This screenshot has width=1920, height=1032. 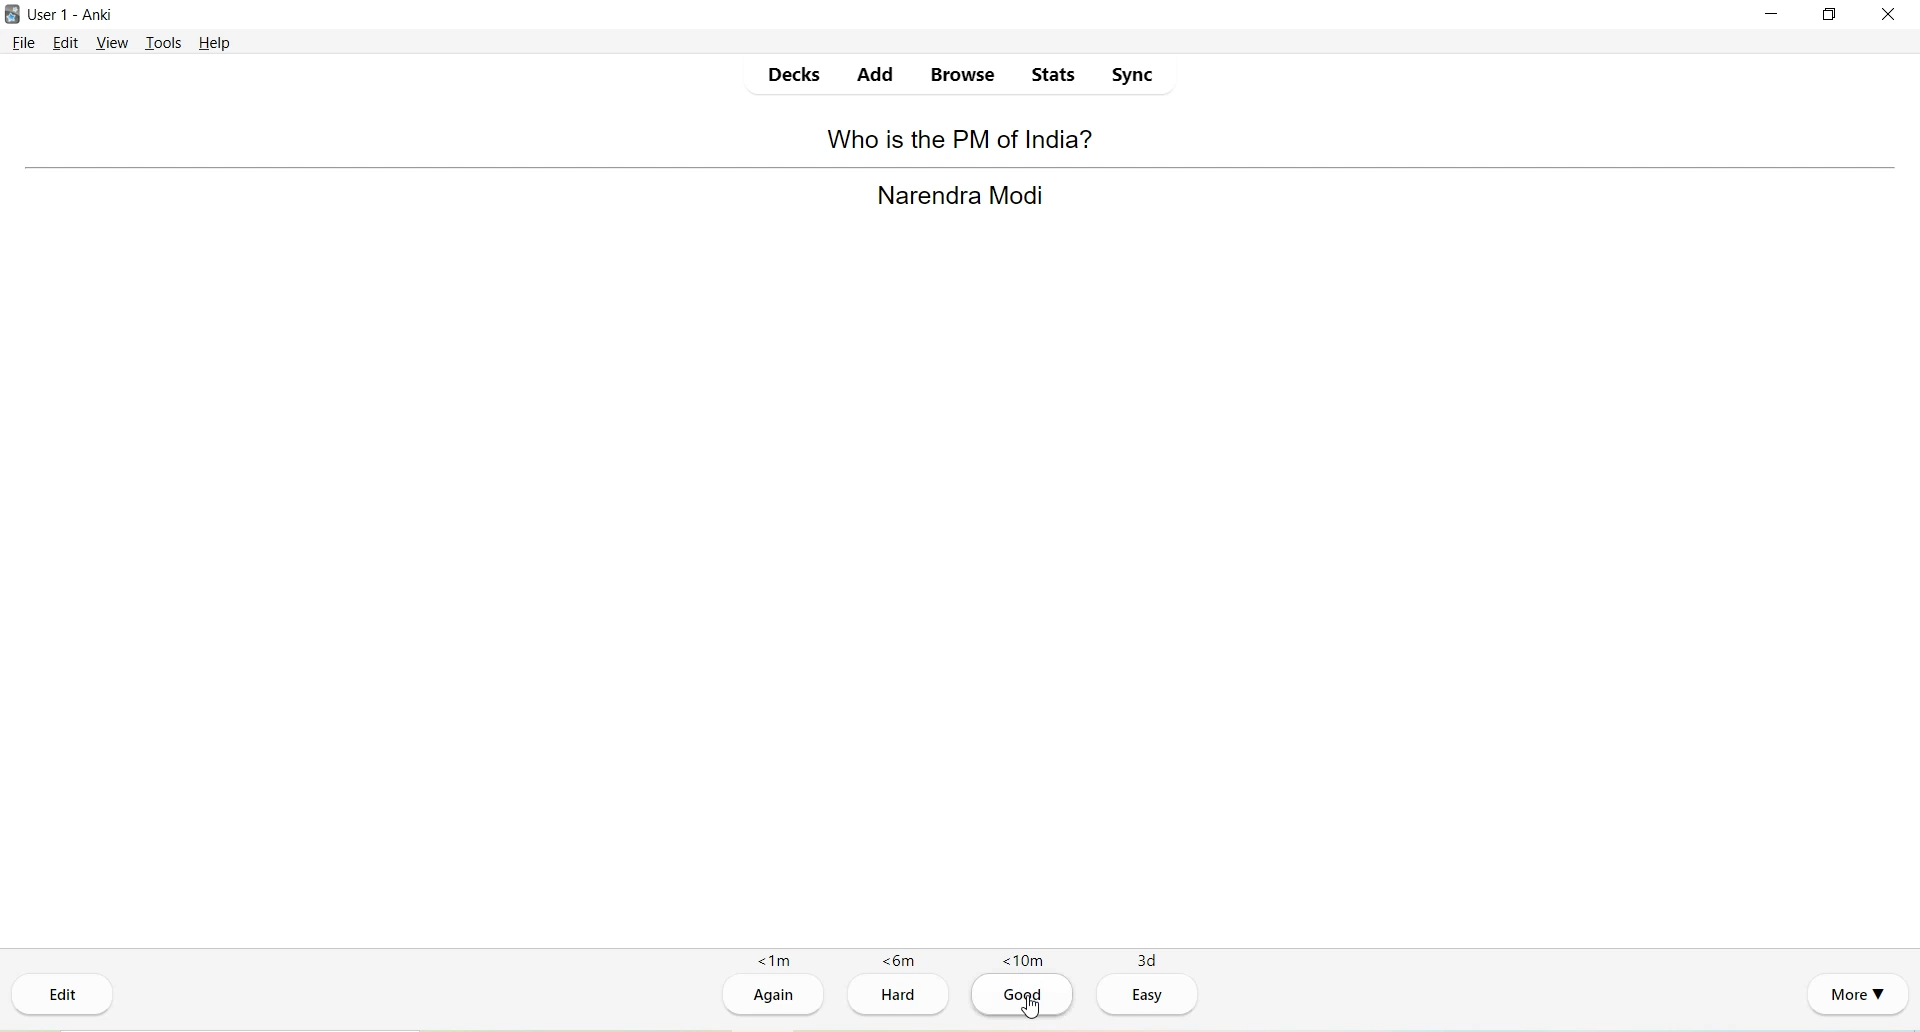 What do you see at coordinates (64, 1000) in the screenshot?
I see `Edit` at bounding box center [64, 1000].